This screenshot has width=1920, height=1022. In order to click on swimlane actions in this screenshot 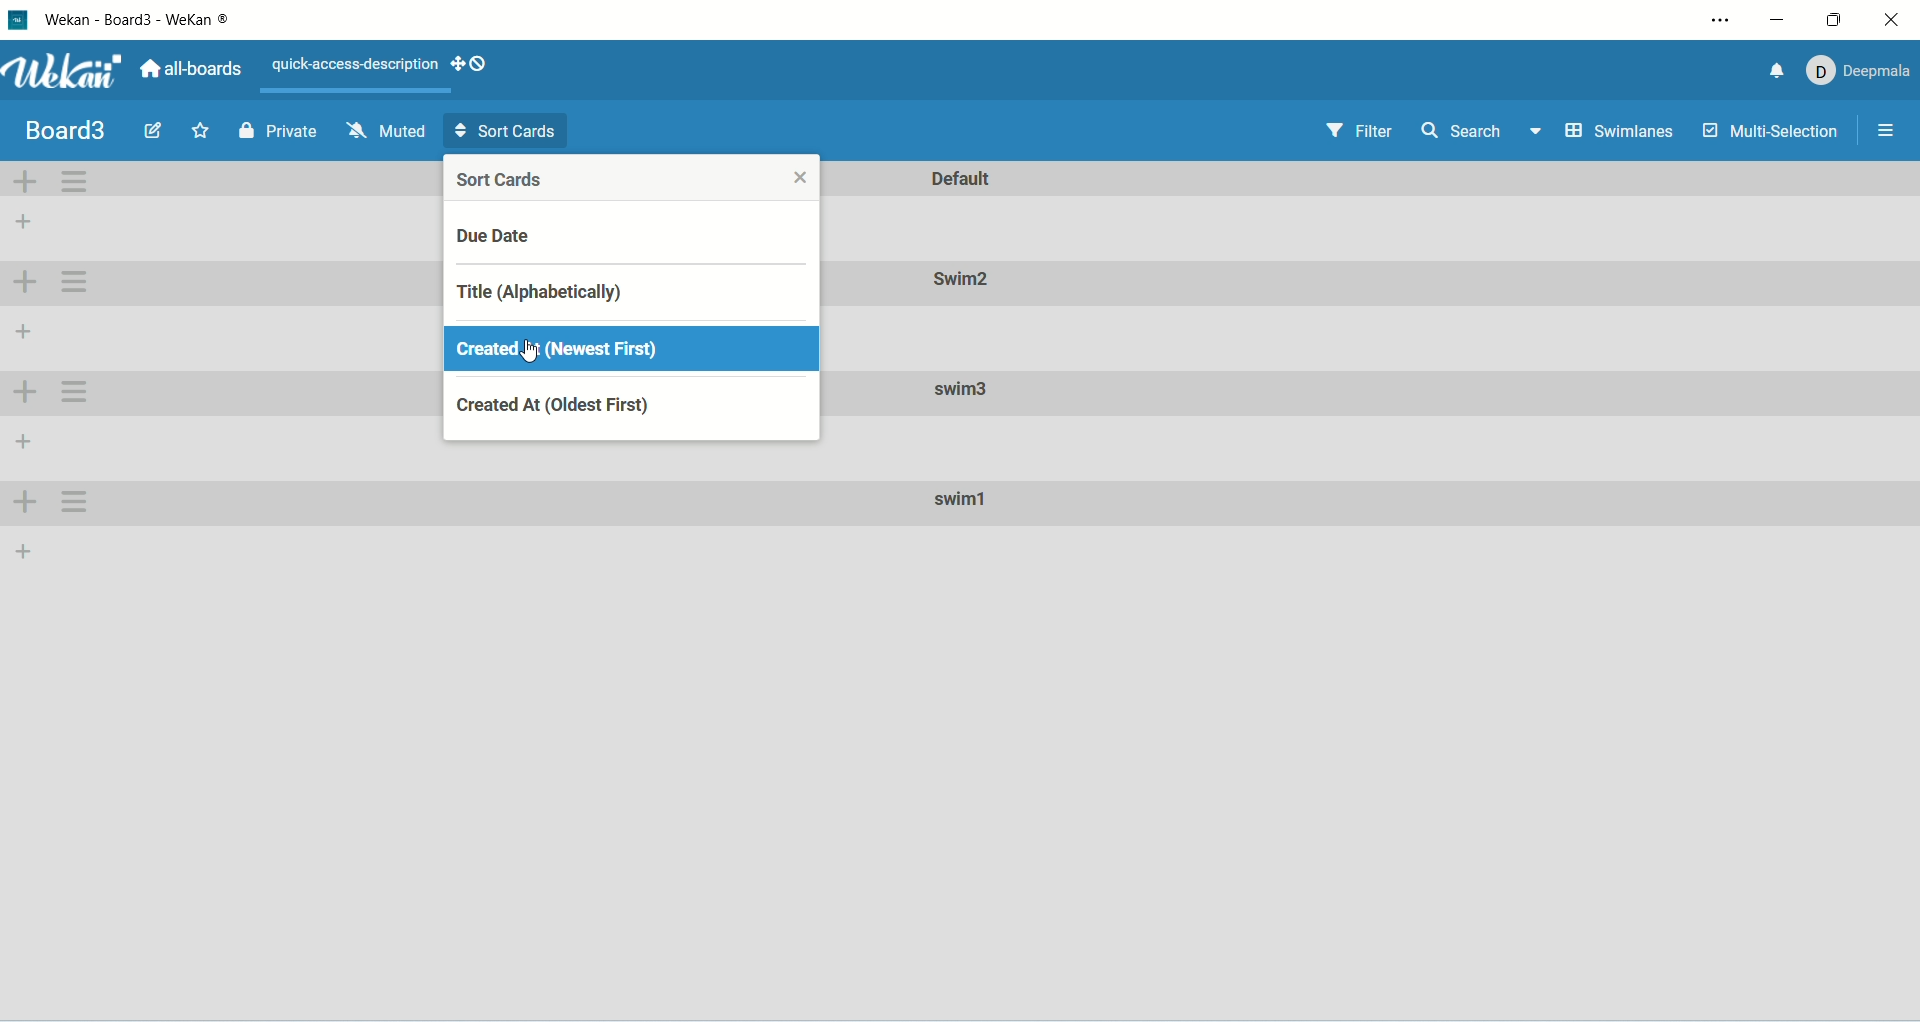, I will do `click(74, 502)`.